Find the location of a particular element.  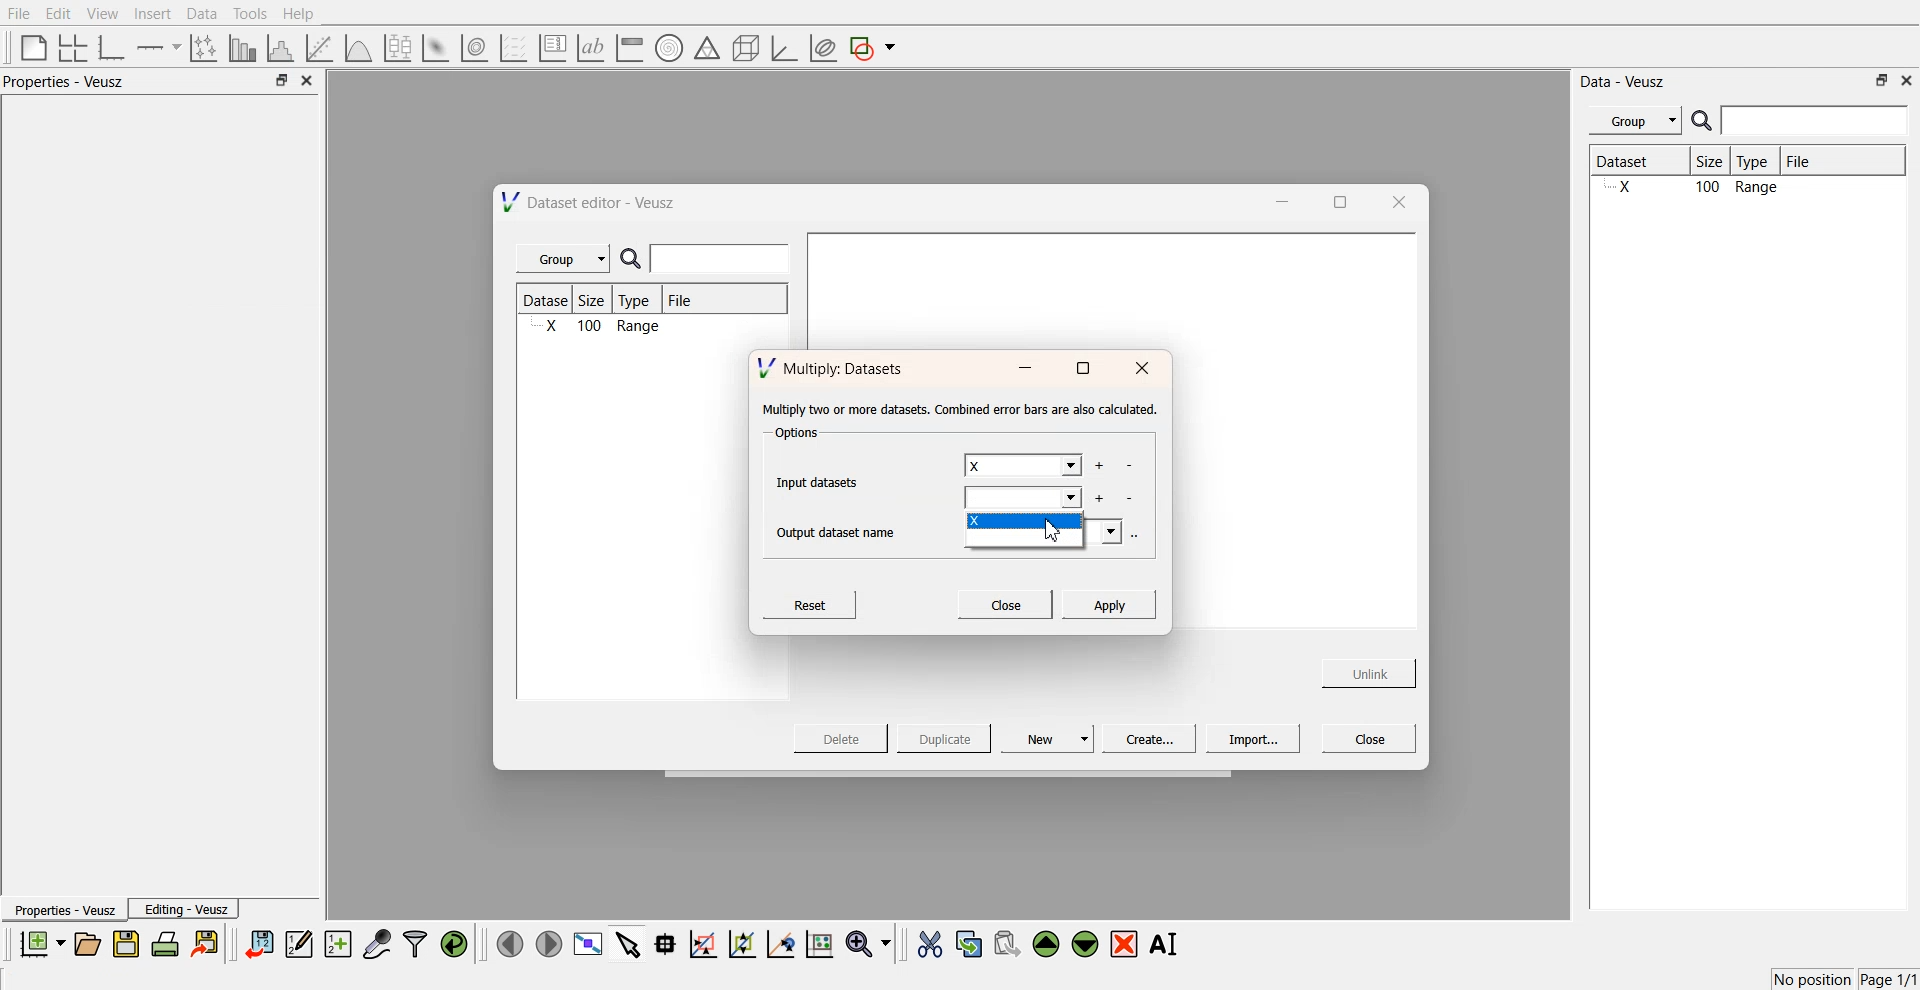

View is located at coordinates (101, 14).